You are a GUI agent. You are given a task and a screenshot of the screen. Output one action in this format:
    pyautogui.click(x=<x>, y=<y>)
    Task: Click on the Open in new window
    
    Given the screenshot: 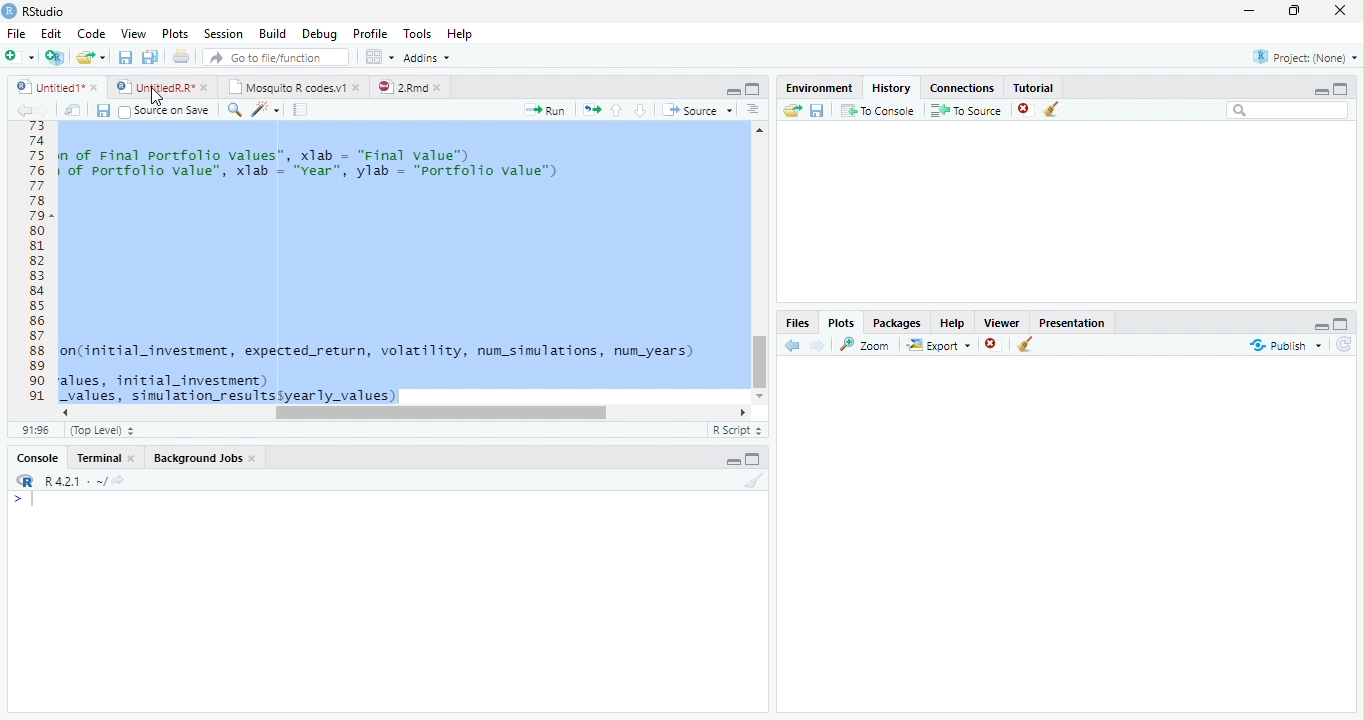 What is the action you would take?
    pyautogui.click(x=73, y=110)
    